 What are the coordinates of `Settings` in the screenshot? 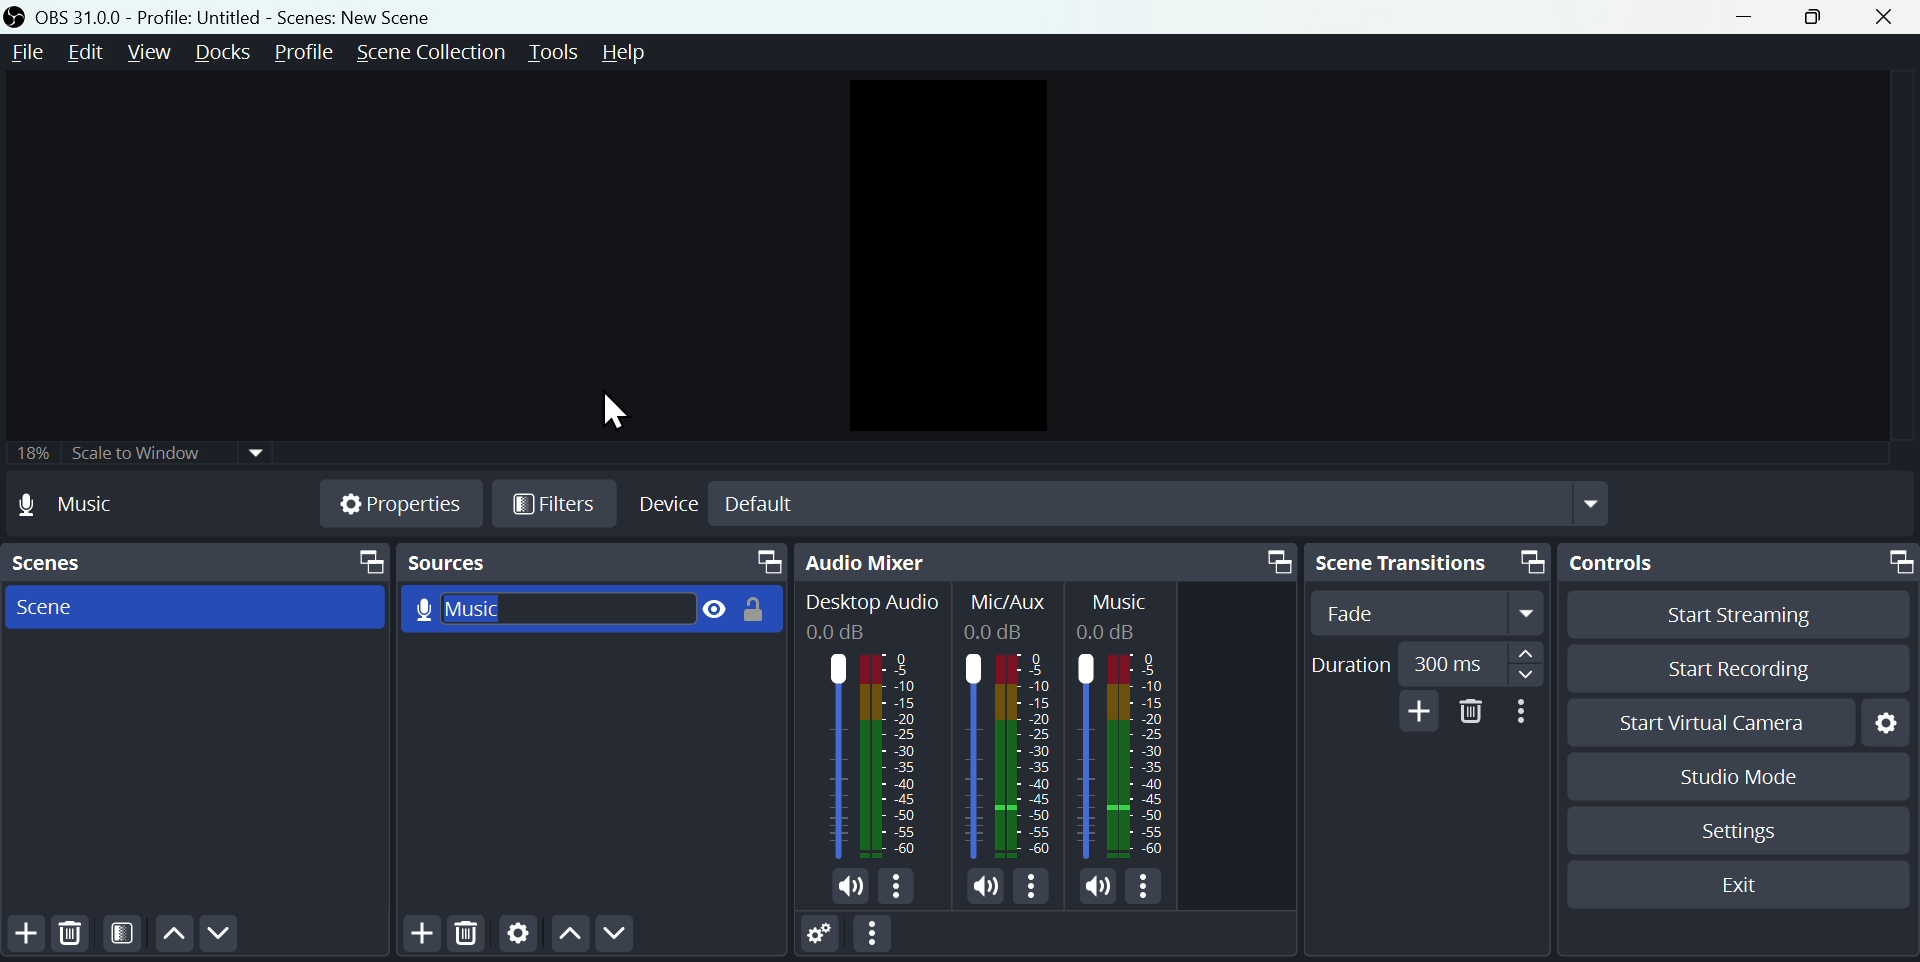 It's located at (517, 937).